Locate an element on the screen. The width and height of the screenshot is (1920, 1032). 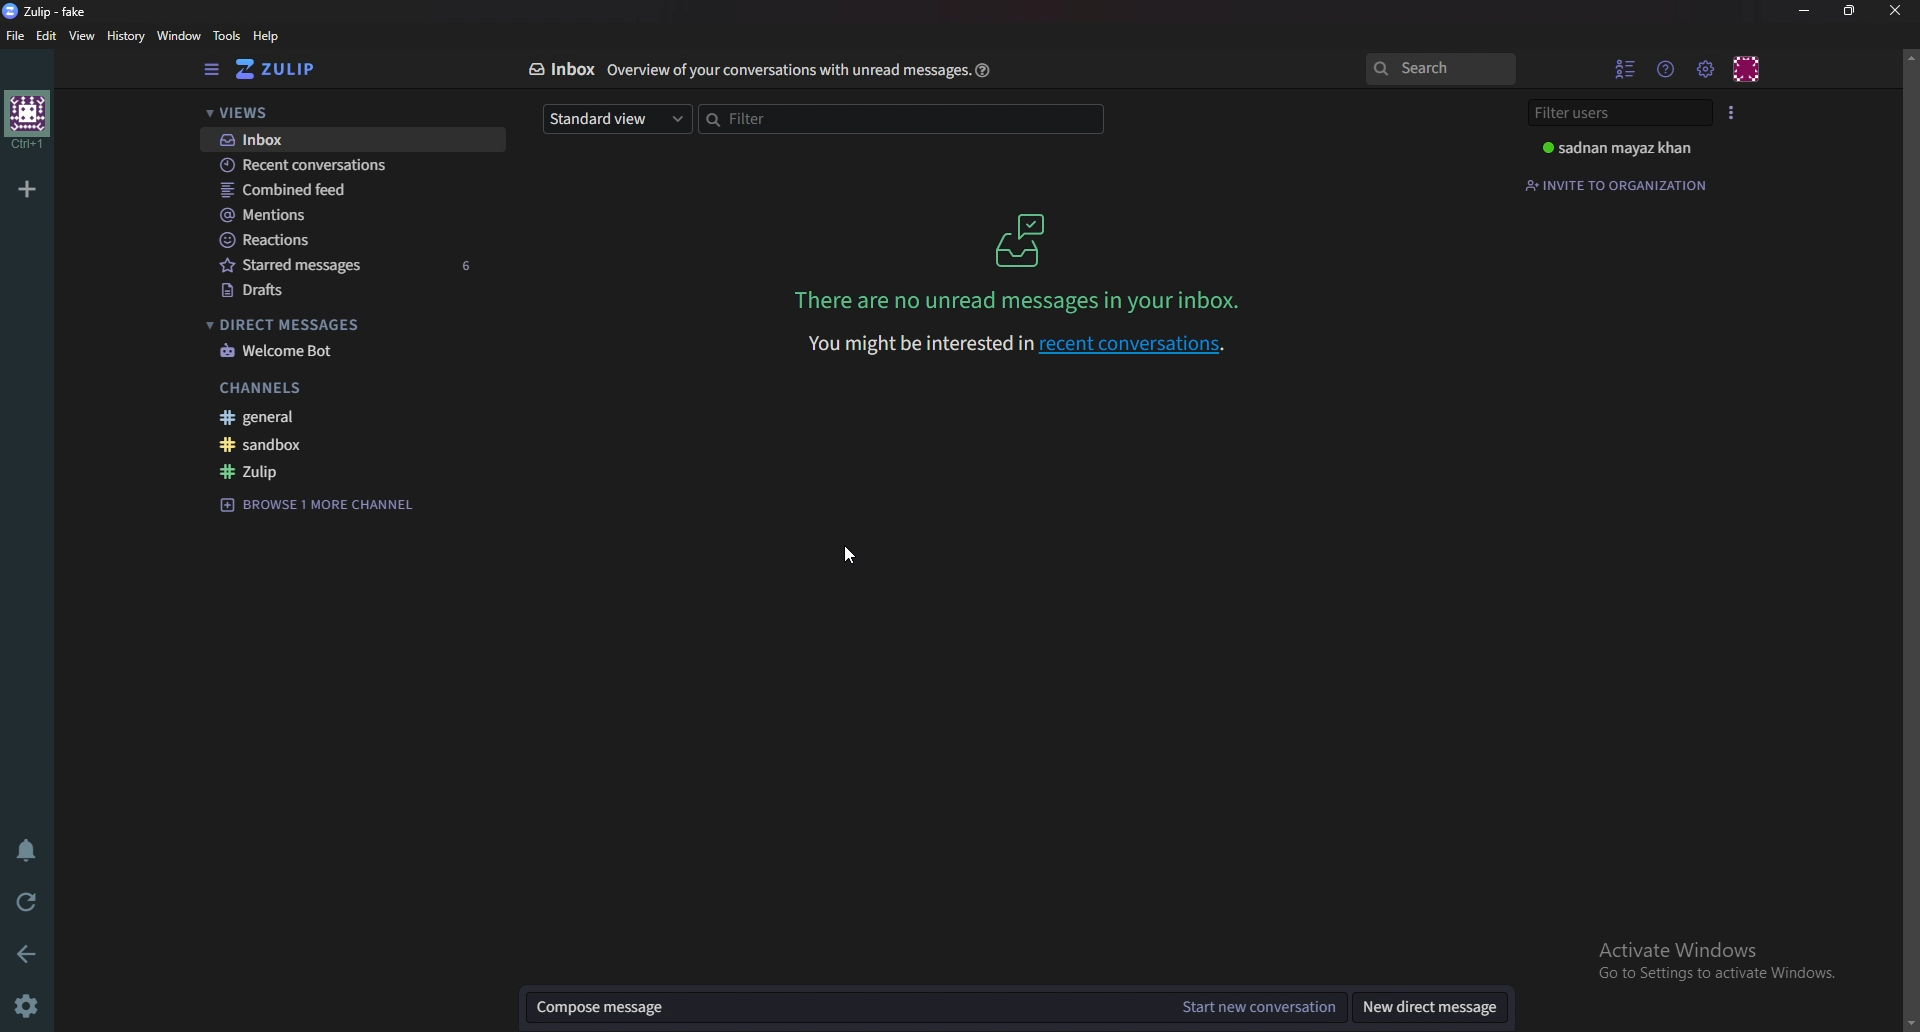
resize is located at coordinates (1849, 10).